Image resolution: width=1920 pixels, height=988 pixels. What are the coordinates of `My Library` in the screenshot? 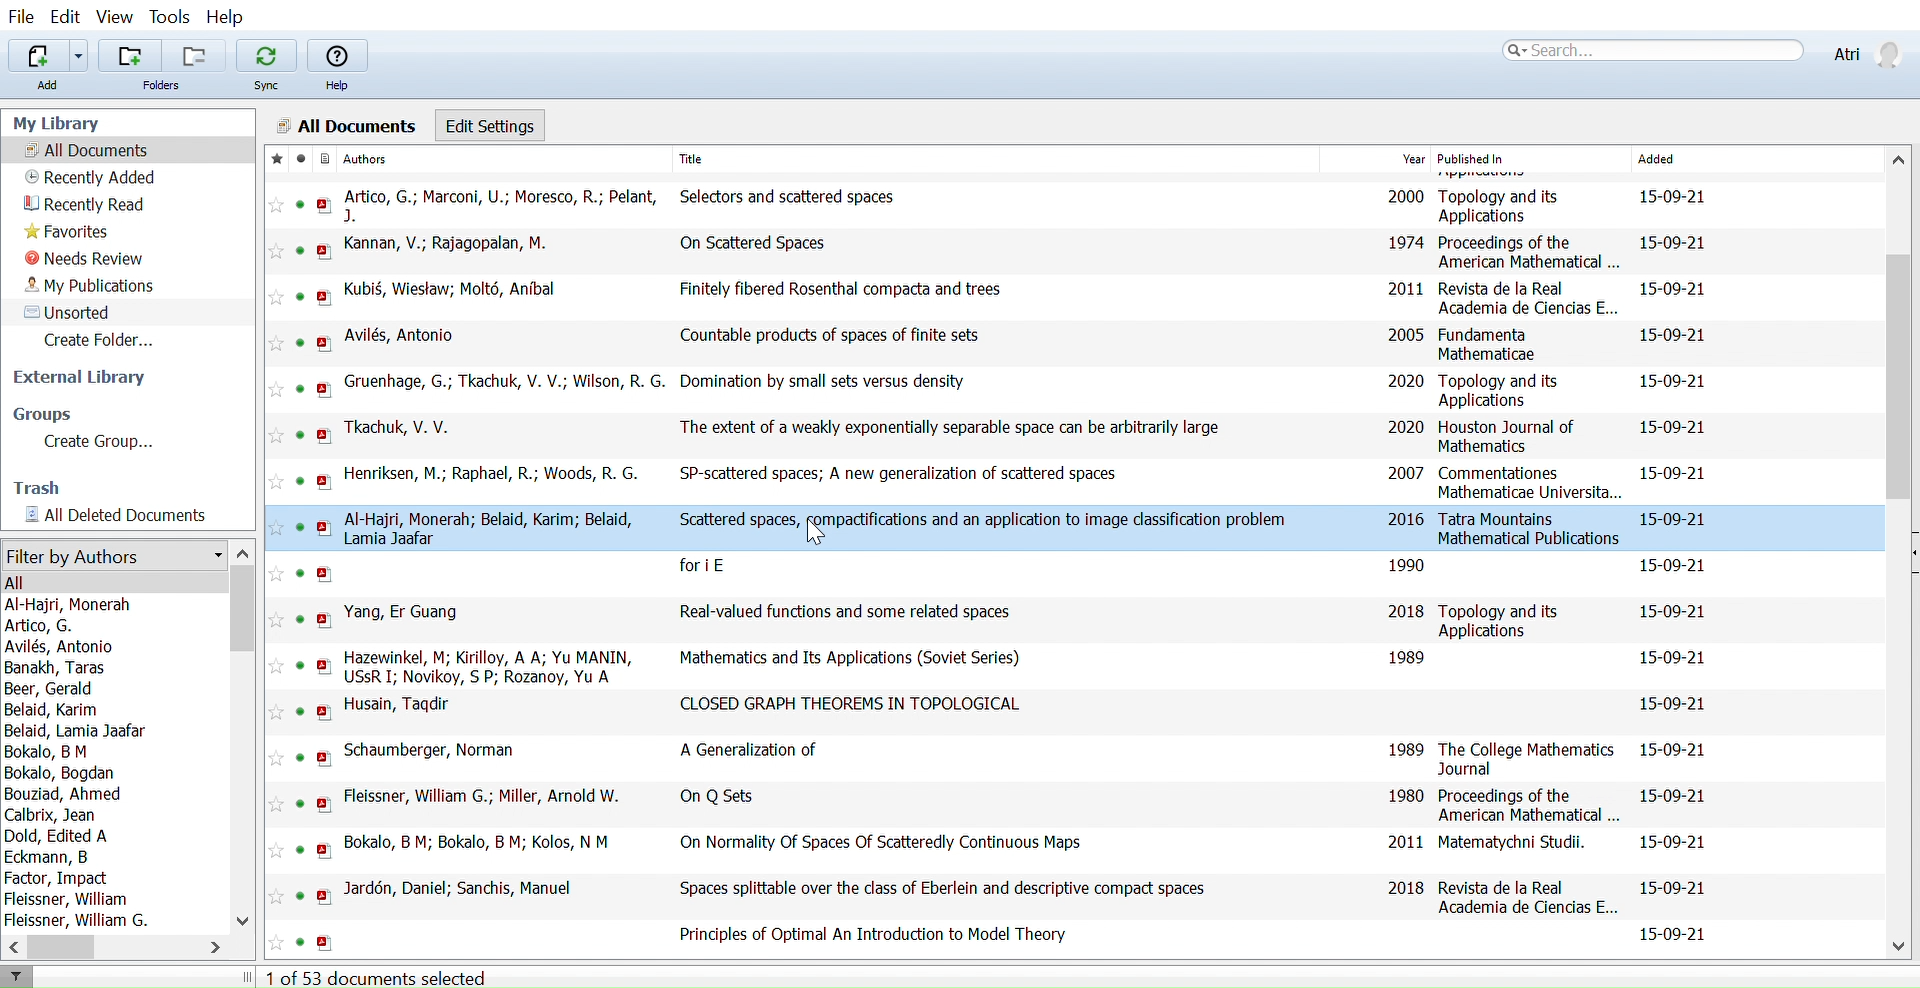 It's located at (61, 123).